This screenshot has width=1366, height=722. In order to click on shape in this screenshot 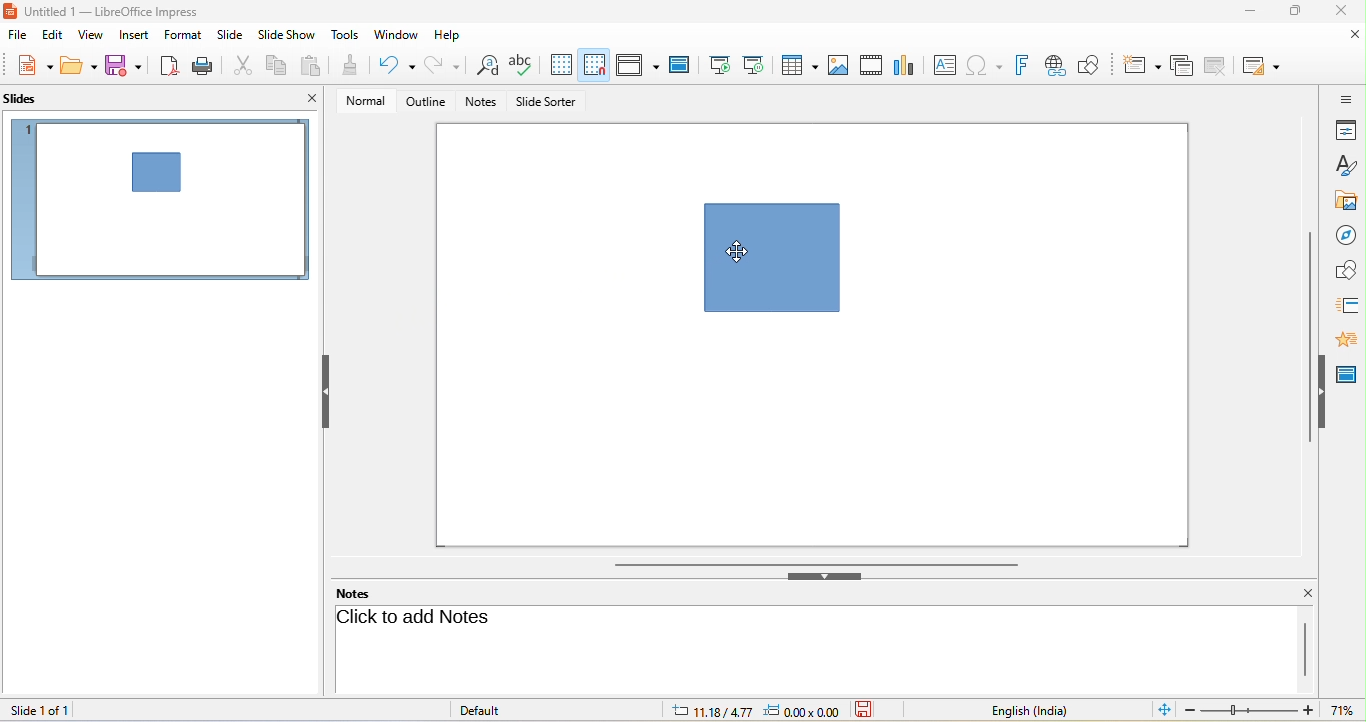, I will do `click(767, 256)`.